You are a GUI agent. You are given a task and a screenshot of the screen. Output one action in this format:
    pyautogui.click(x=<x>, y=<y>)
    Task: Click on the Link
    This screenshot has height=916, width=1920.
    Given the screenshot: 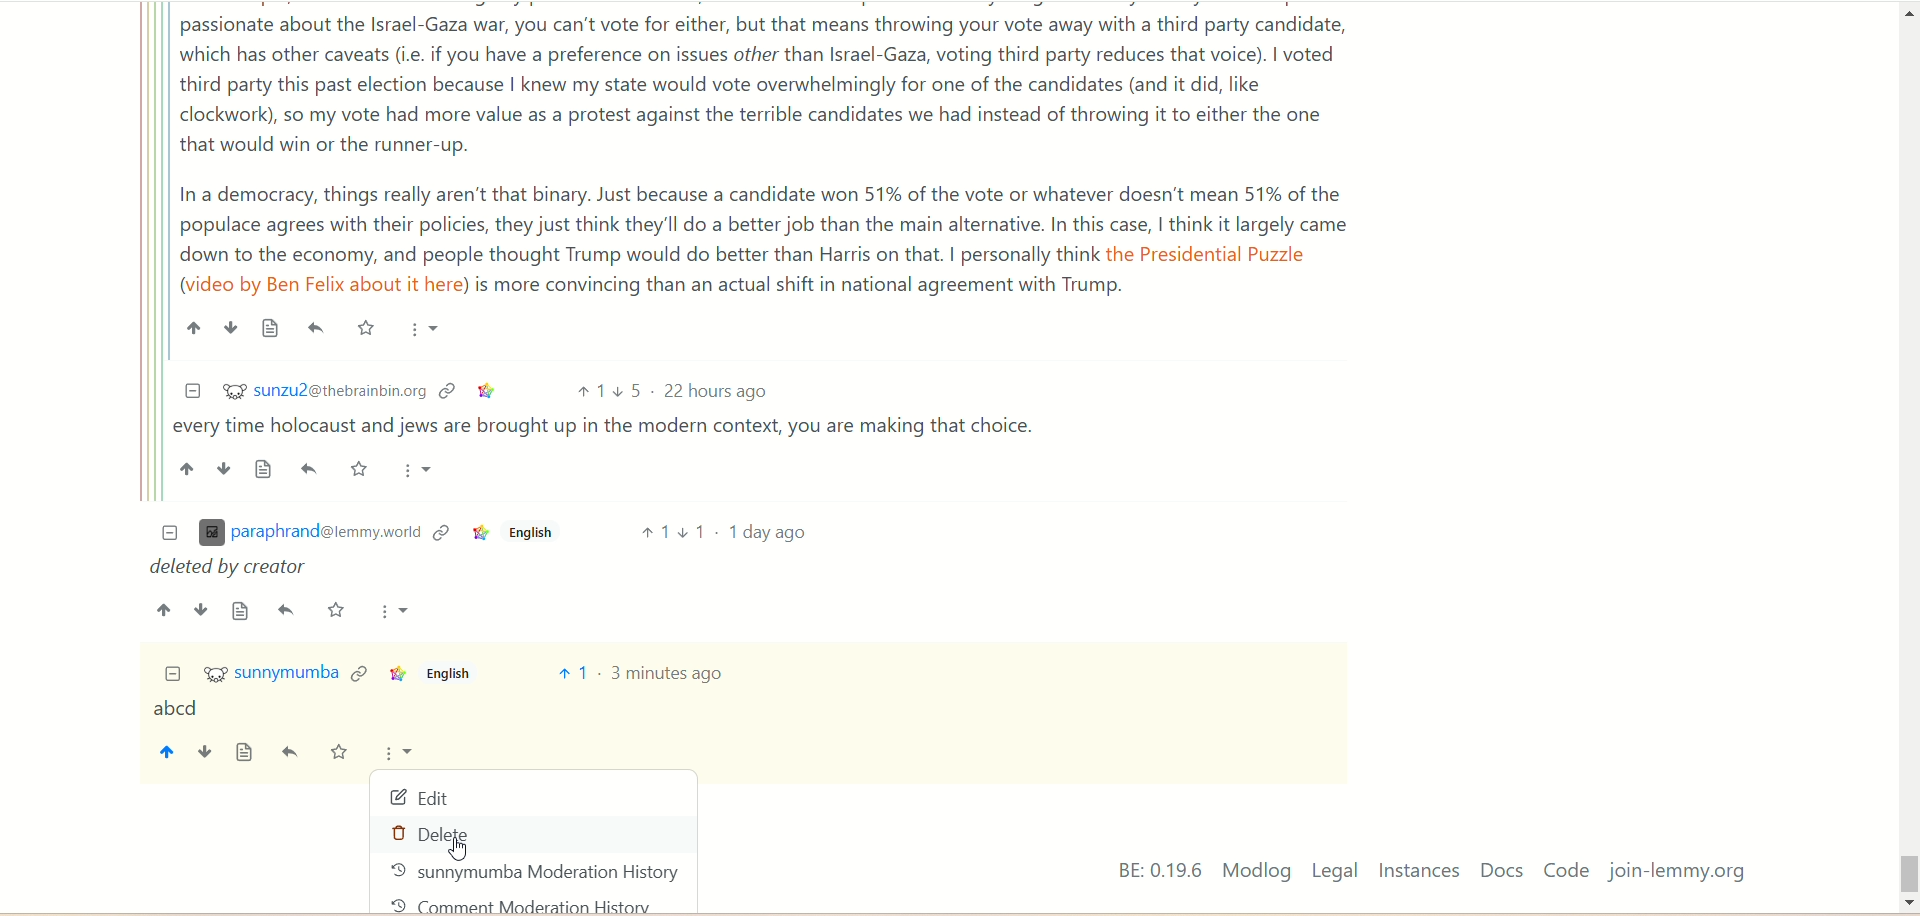 What is the action you would take?
    pyautogui.click(x=448, y=391)
    